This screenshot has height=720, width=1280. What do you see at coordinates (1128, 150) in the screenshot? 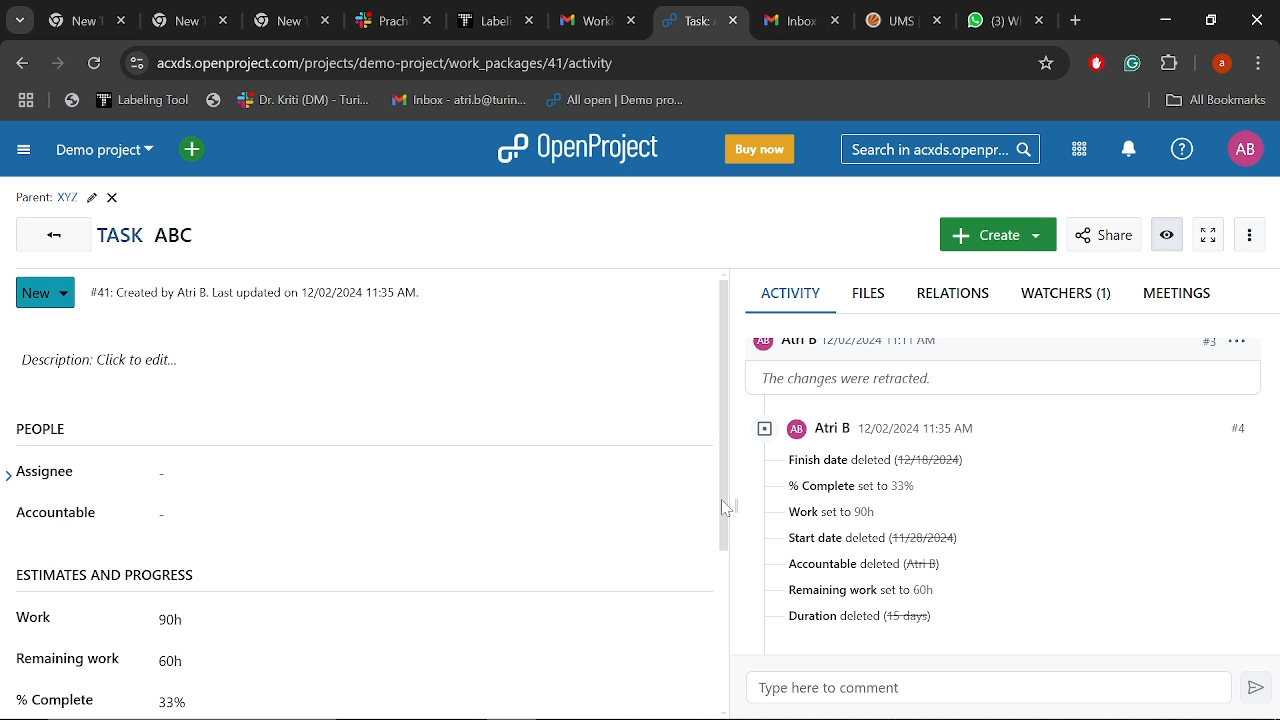
I see `Notifications` at bounding box center [1128, 150].